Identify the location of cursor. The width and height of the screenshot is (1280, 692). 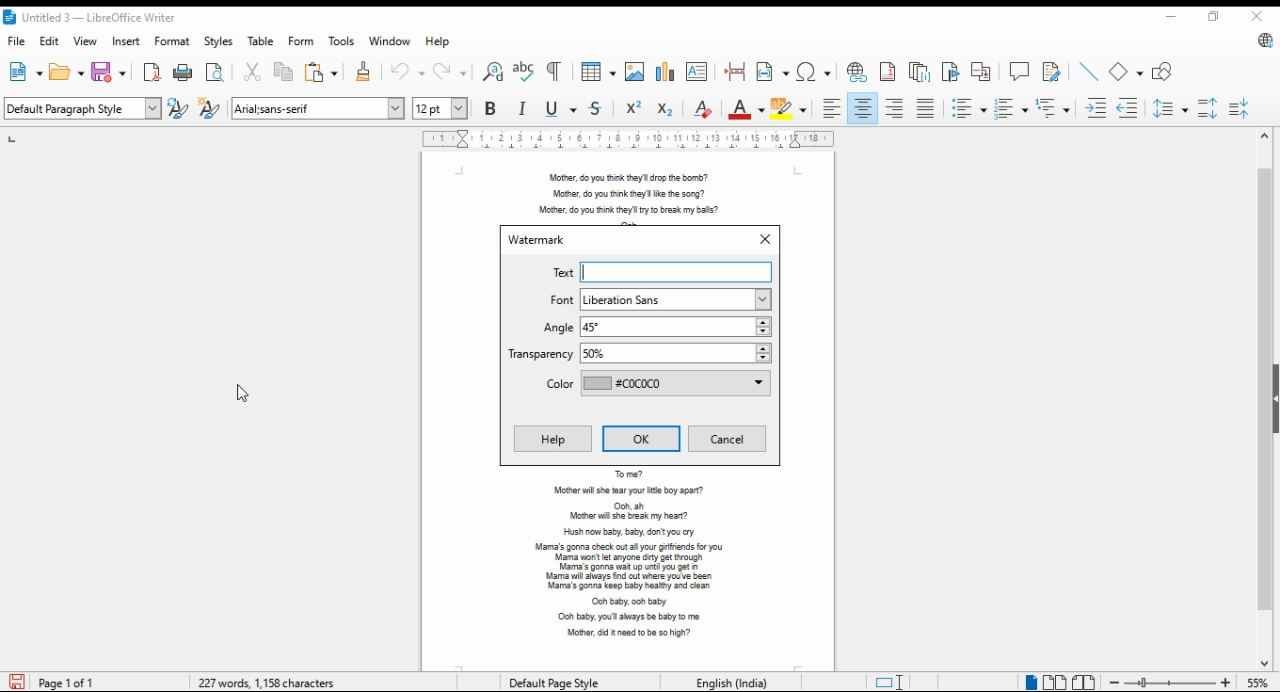
(187, 54).